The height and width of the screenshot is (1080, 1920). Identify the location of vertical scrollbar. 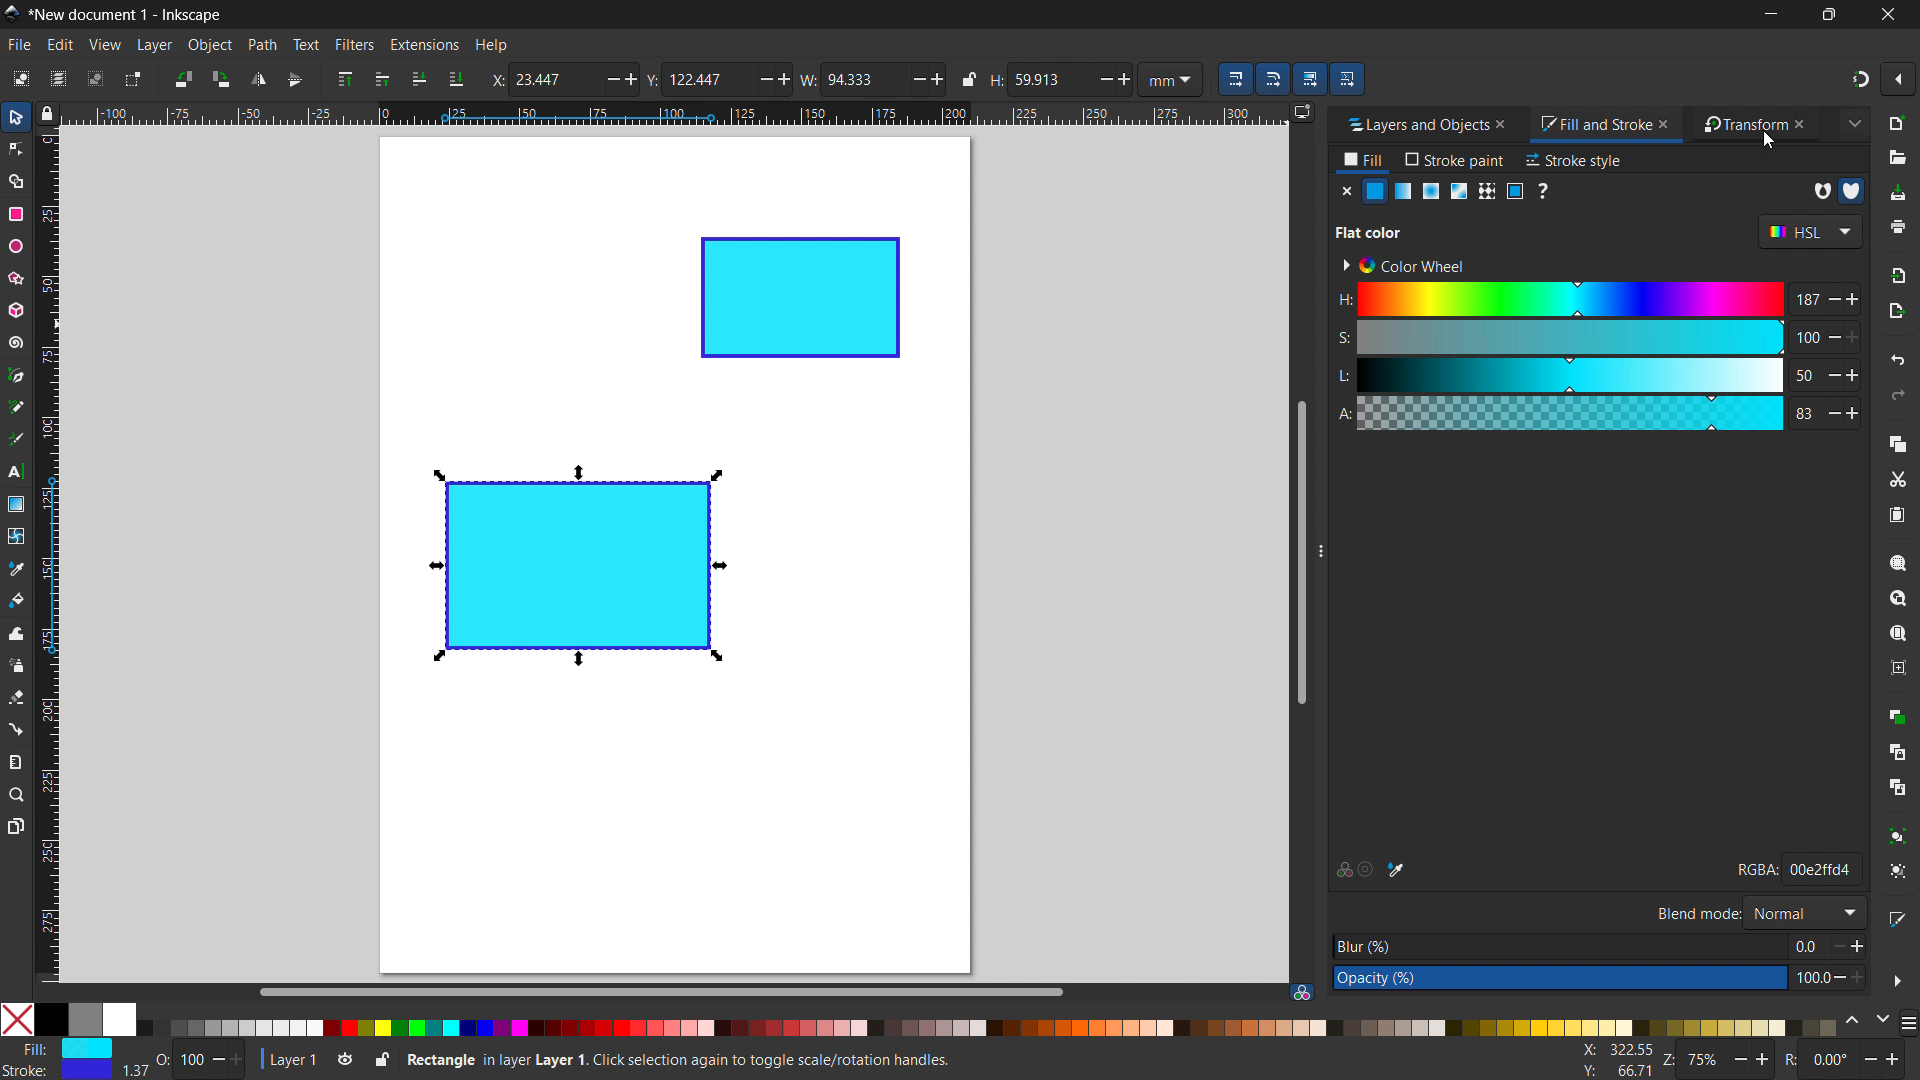
(1299, 550).